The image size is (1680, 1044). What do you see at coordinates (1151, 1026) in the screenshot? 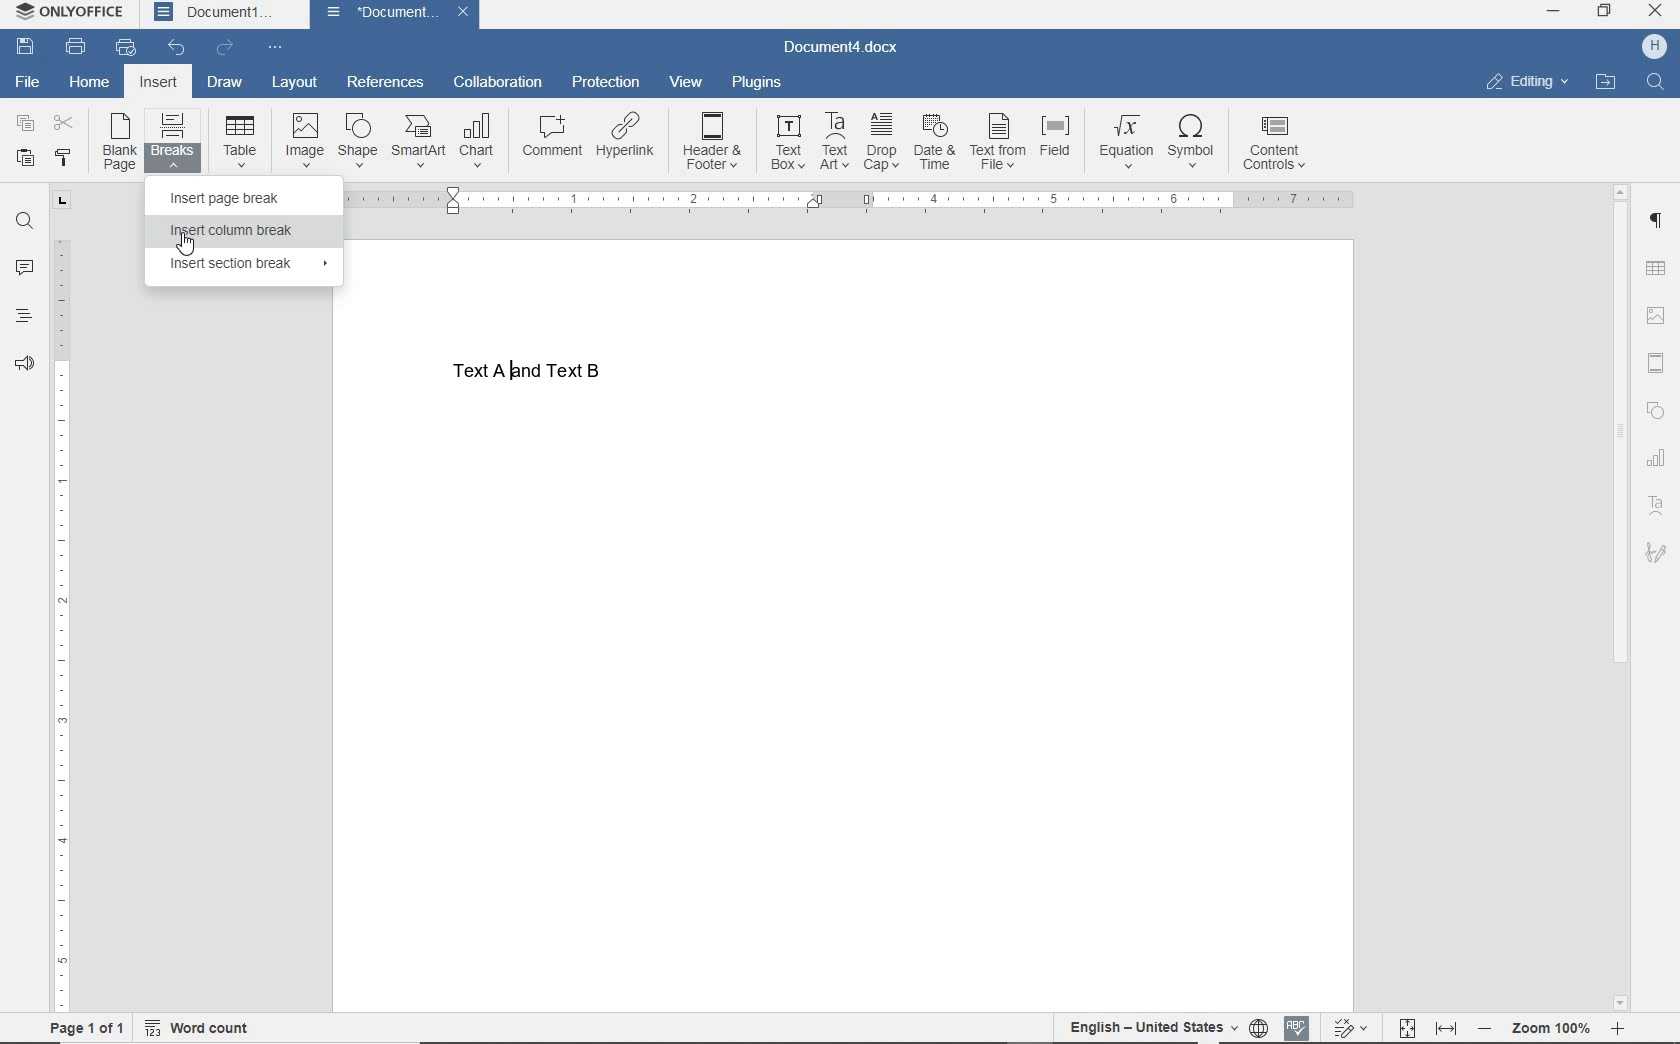
I see `TEXT LANGUAGE` at bounding box center [1151, 1026].